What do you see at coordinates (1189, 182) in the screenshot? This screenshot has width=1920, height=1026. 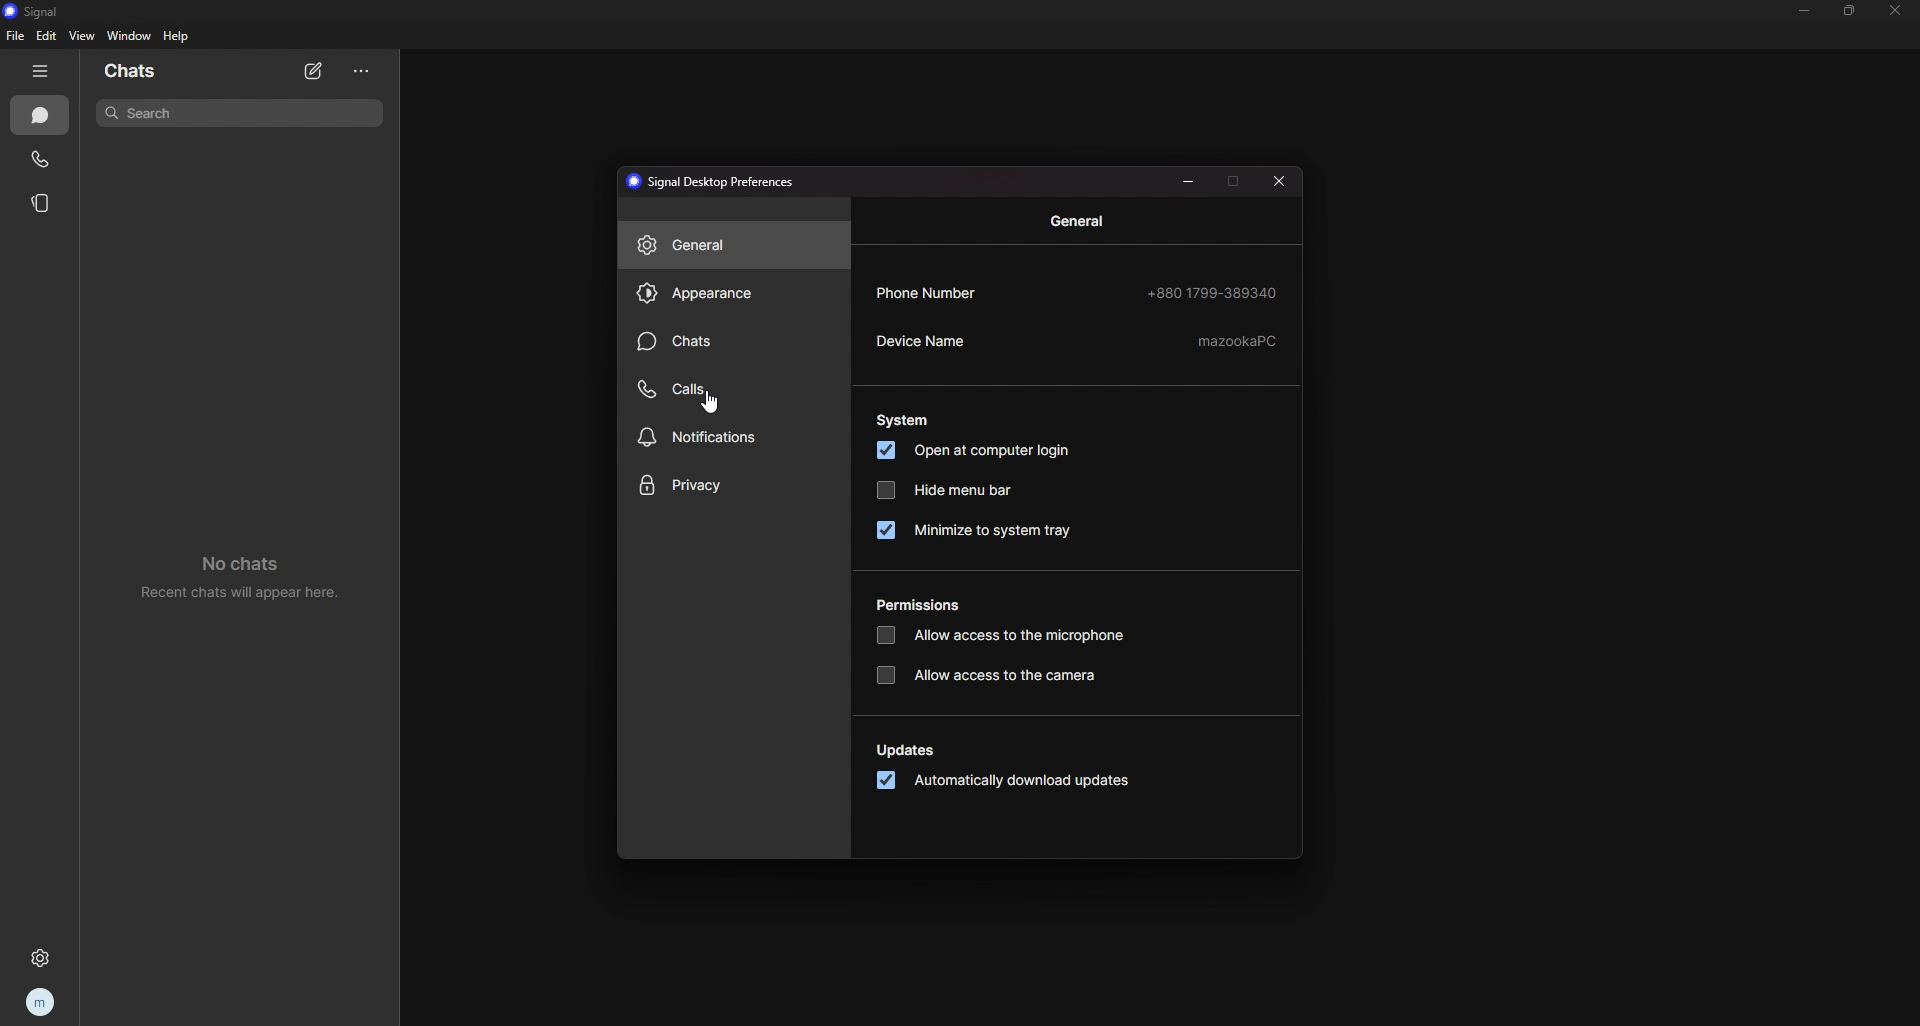 I see `minimize` at bounding box center [1189, 182].